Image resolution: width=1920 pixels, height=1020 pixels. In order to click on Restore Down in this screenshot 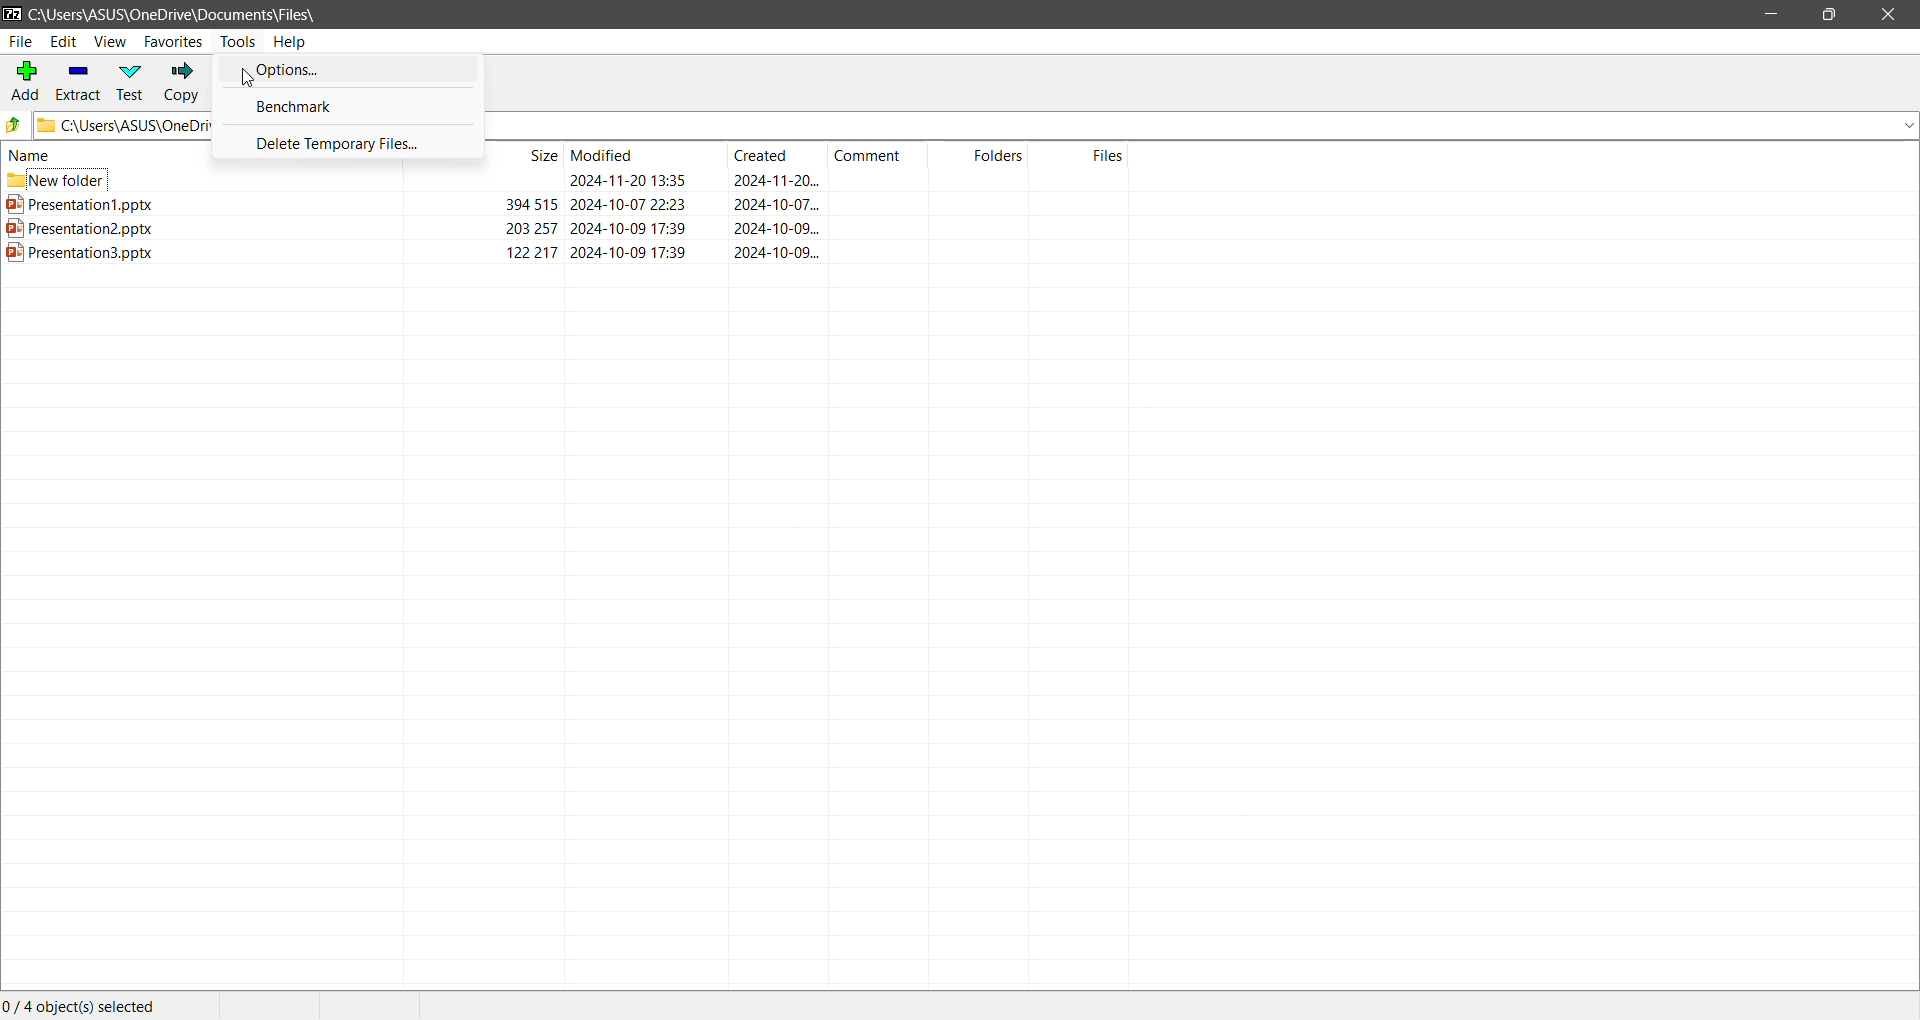, I will do `click(1829, 15)`.